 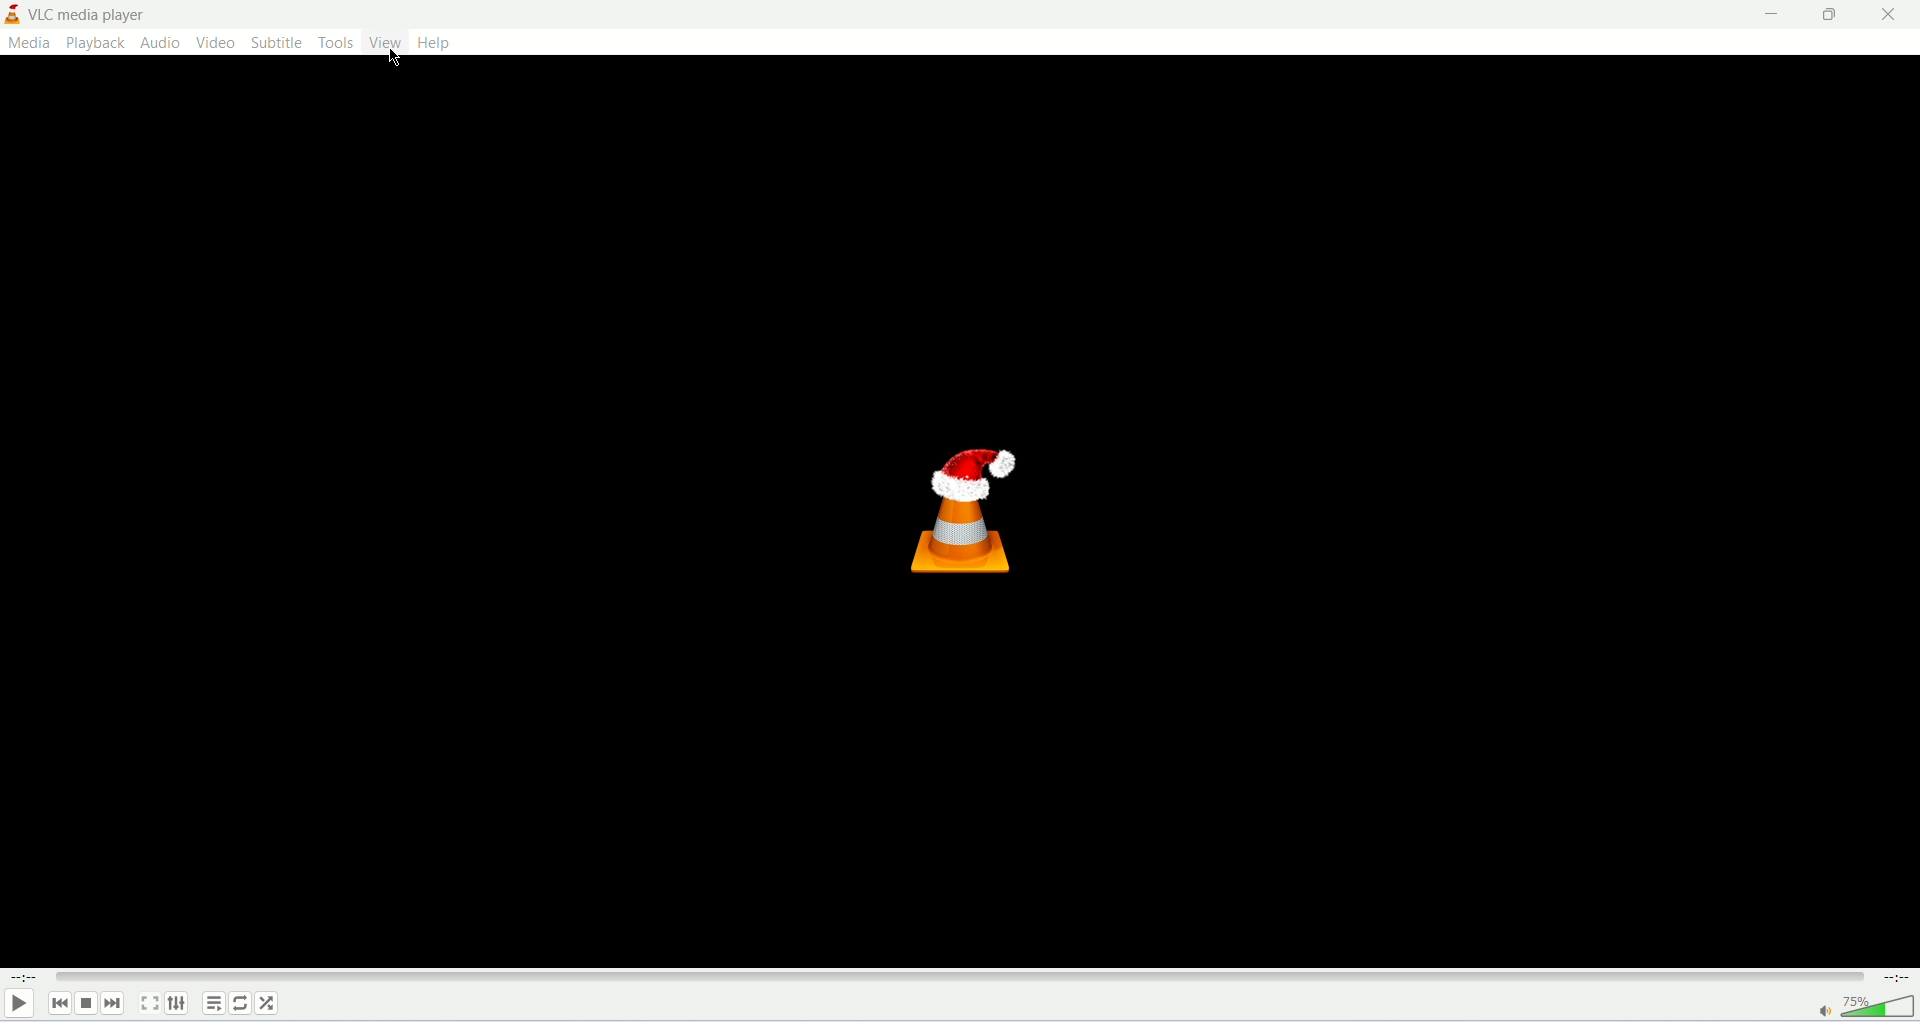 I want to click on extended settings, so click(x=176, y=1004).